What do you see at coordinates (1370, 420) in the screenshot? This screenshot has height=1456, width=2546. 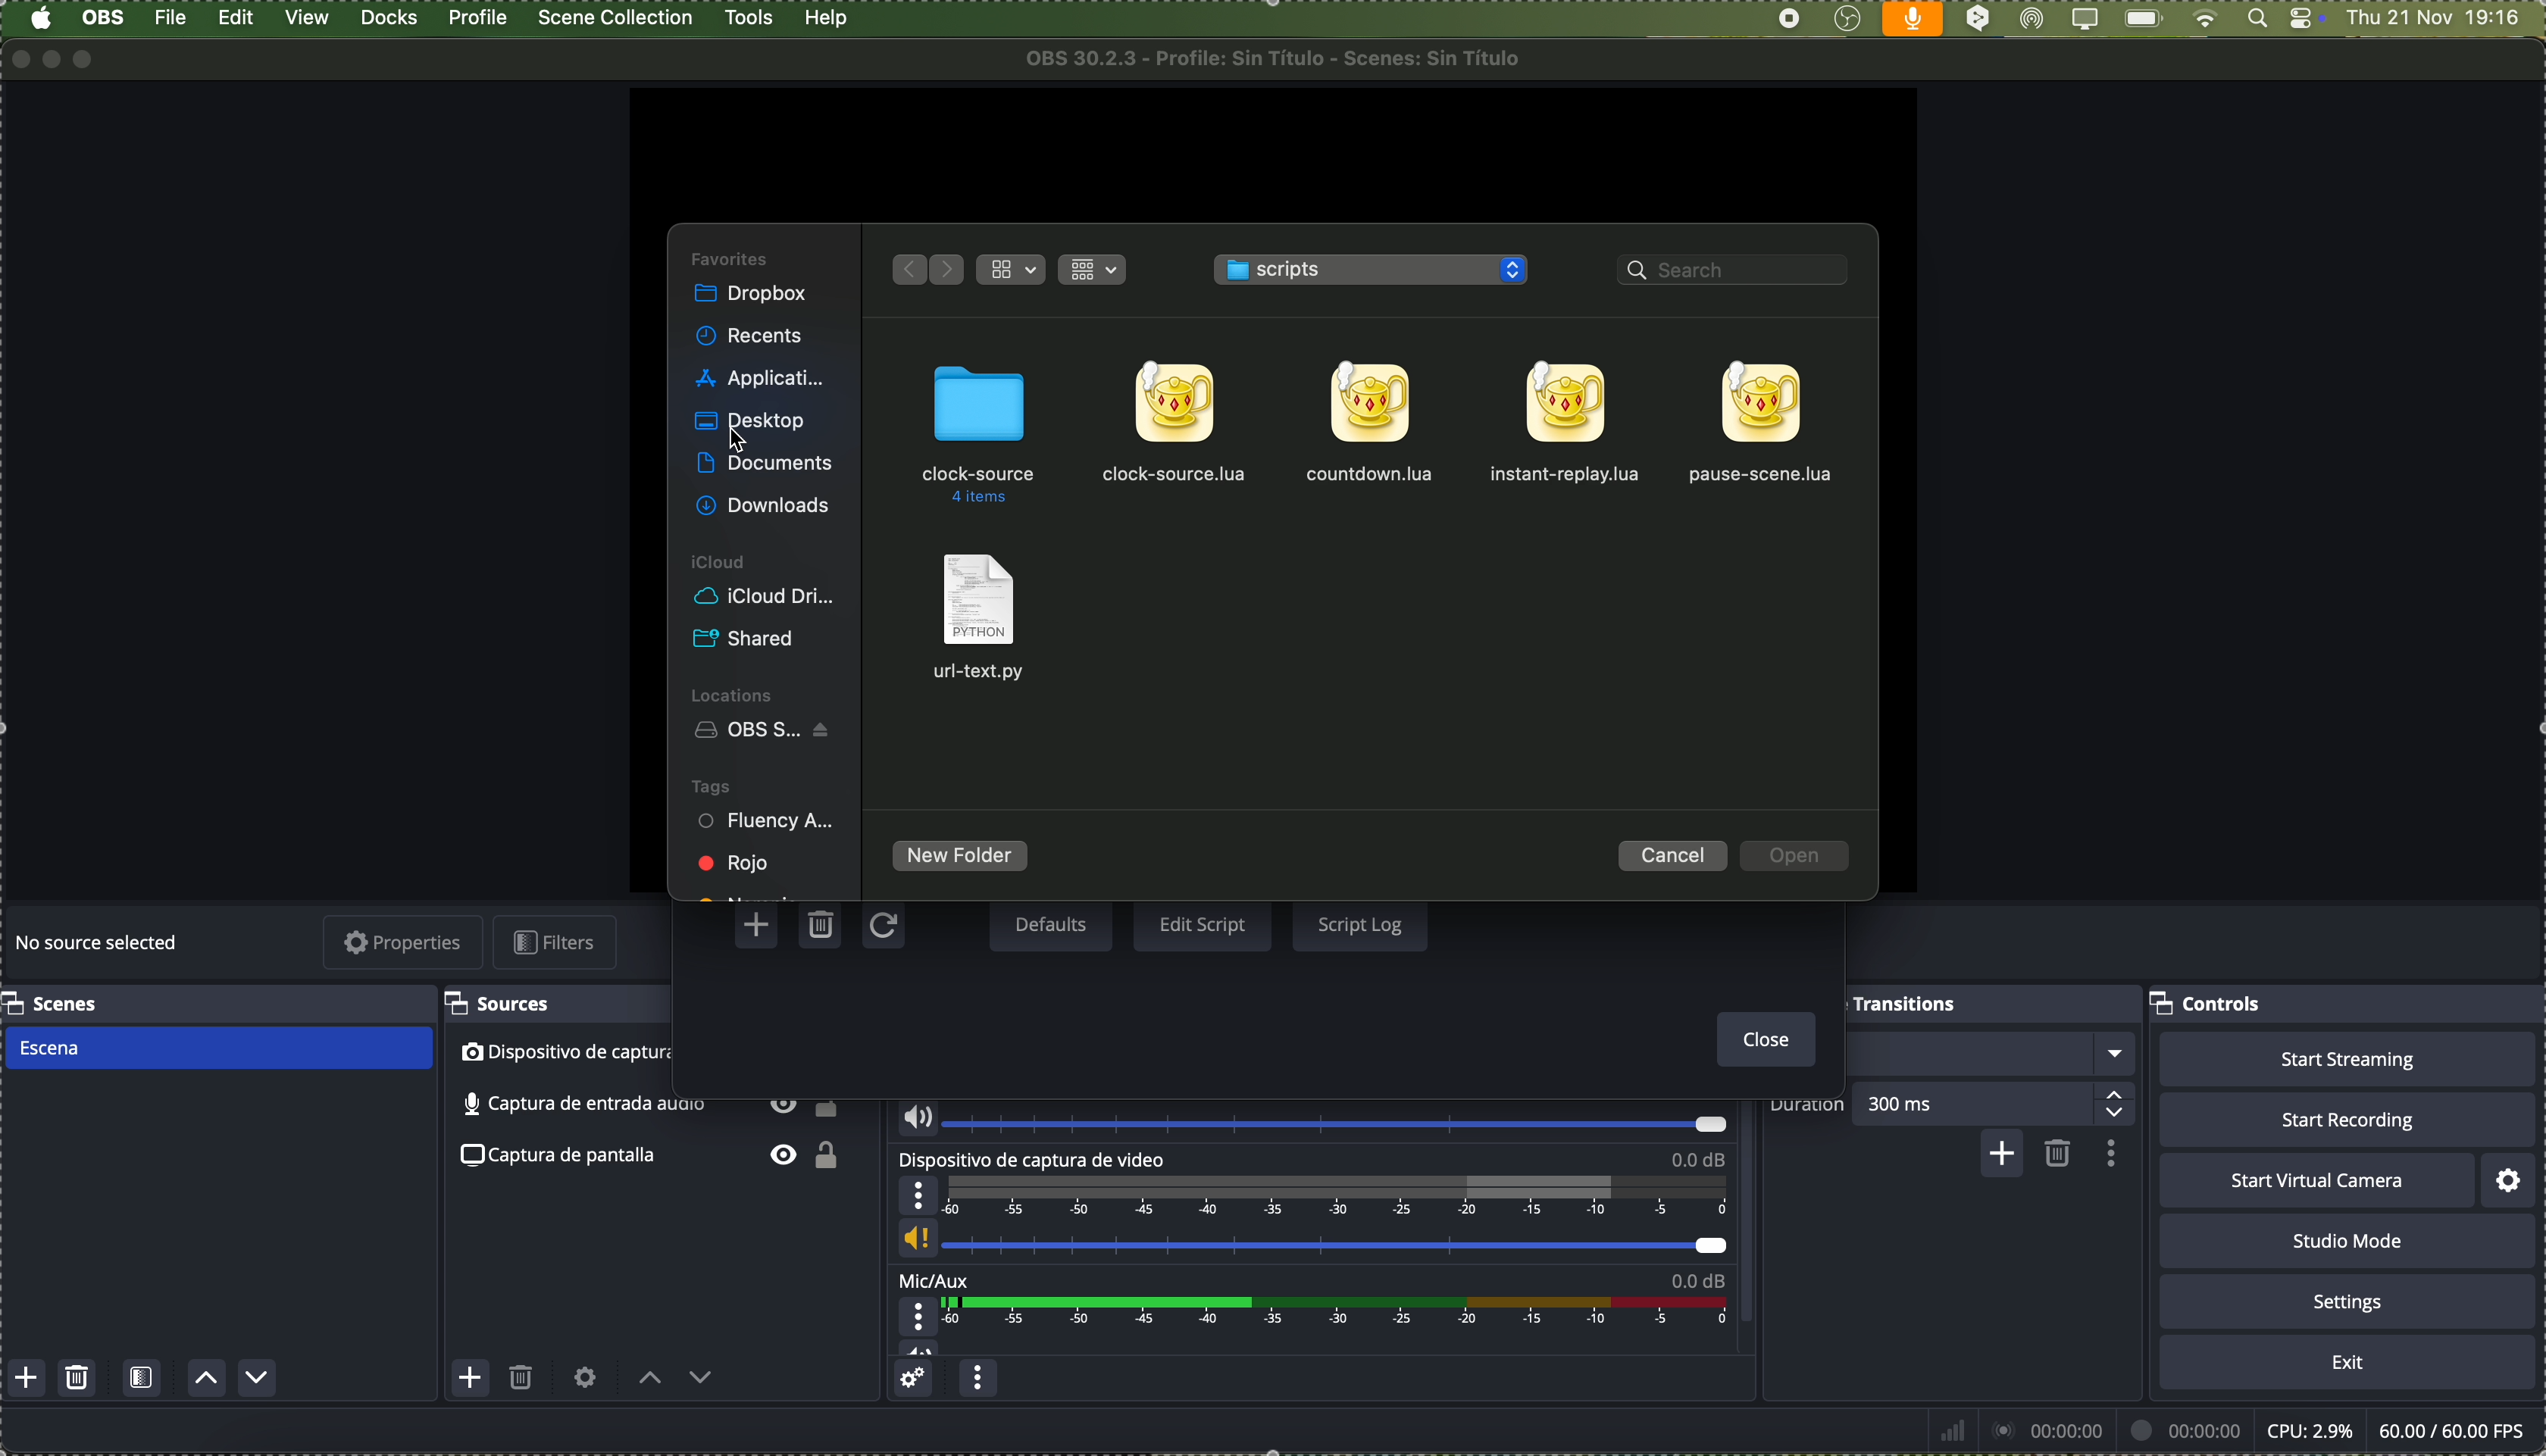 I see `file` at bounding box center [1370, 420].